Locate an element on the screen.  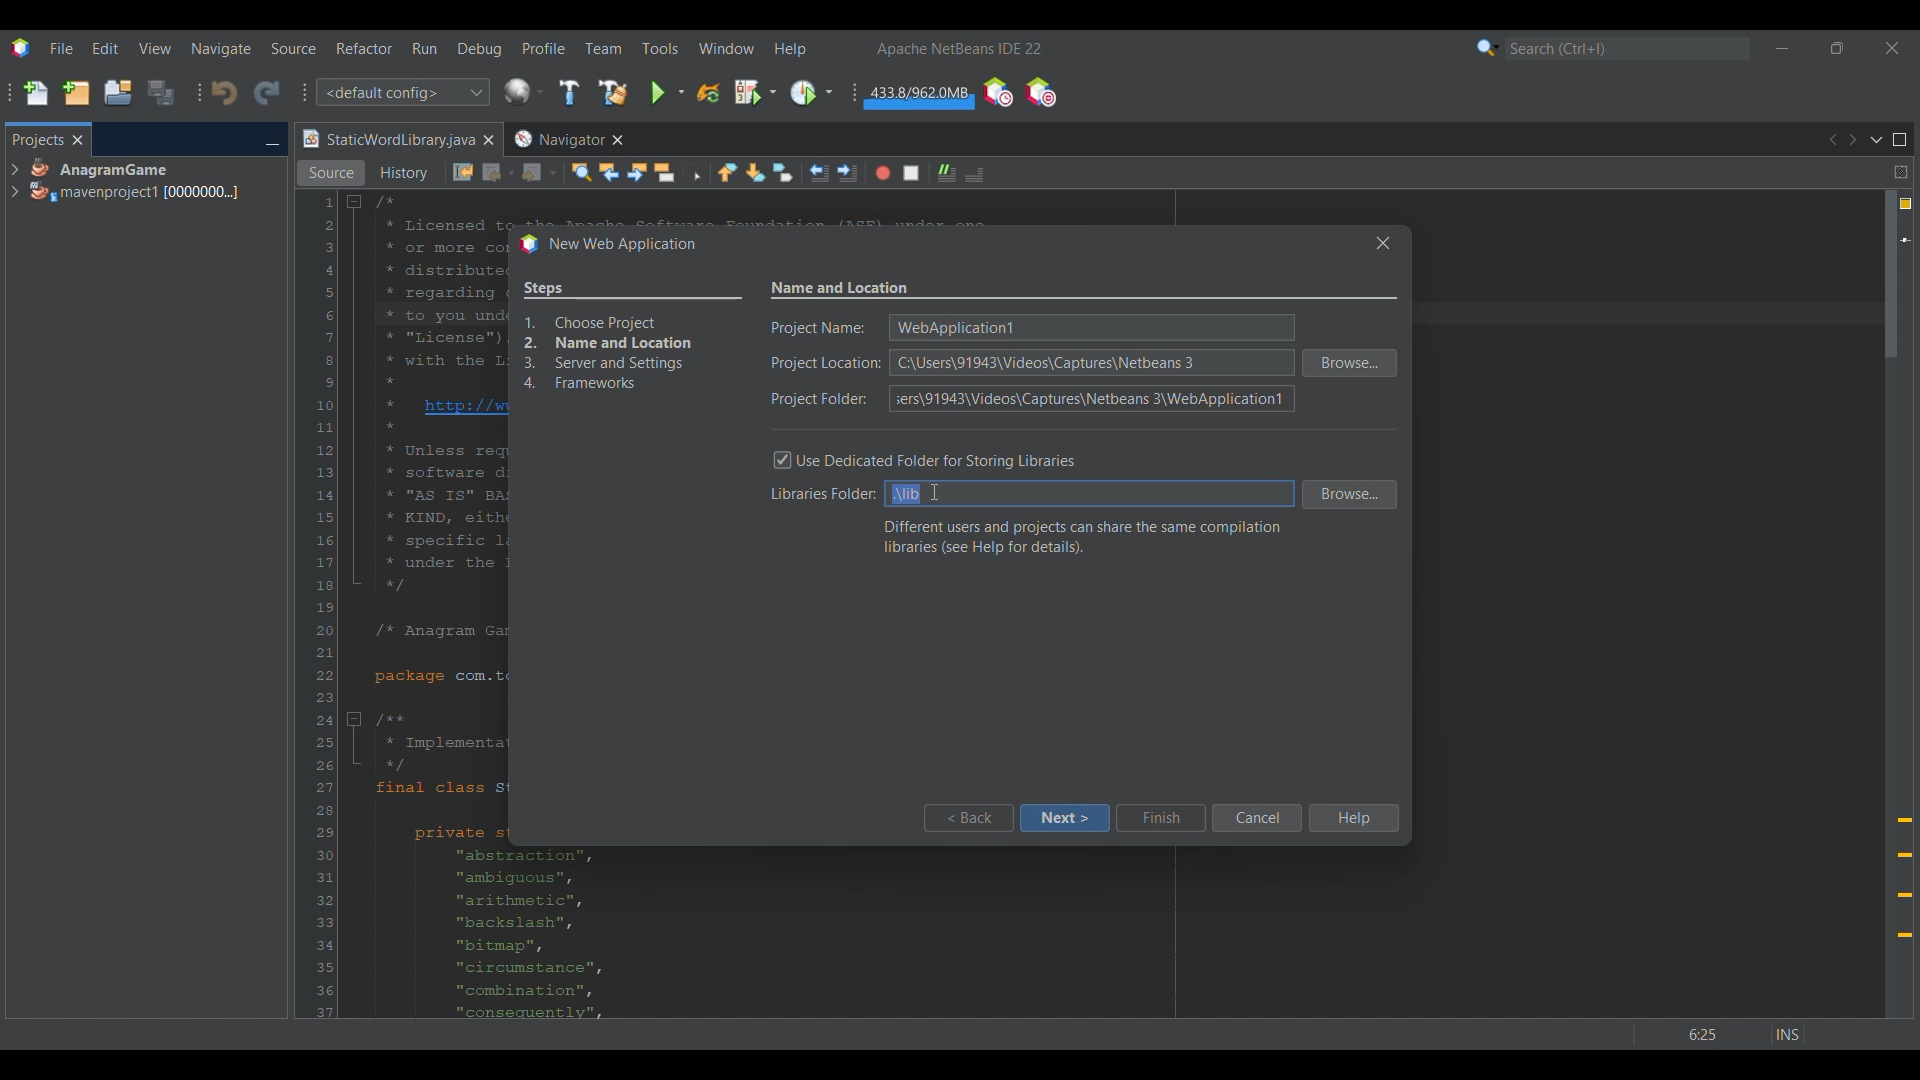
Help is located at coordinates (1352, 818).